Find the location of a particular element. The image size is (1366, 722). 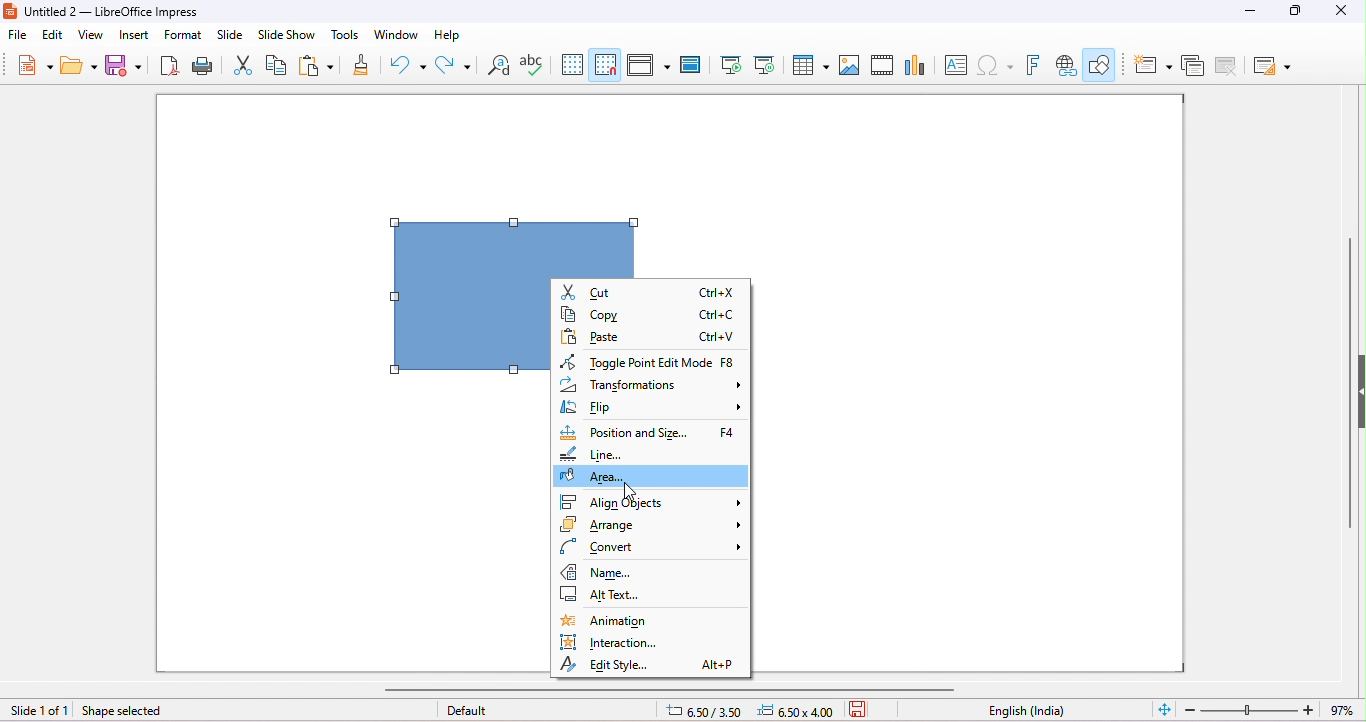

insert image is located at coordinates (849, 64).